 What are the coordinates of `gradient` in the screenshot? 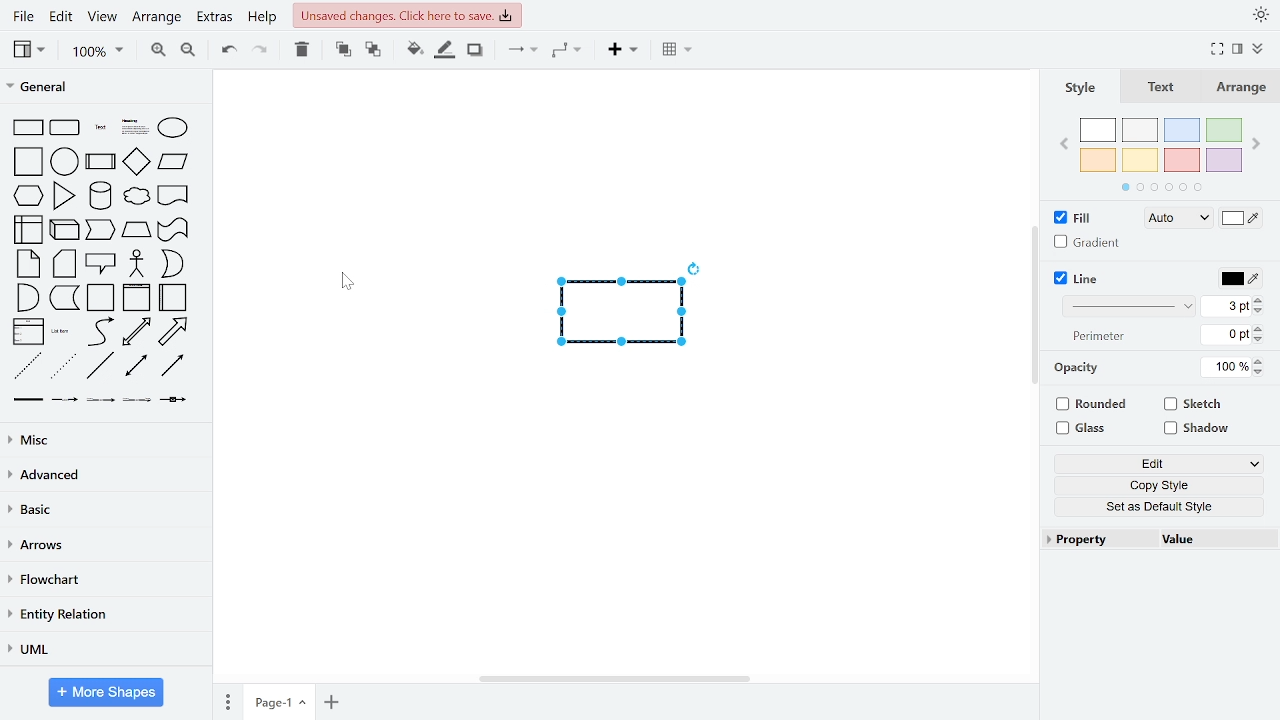 It's located at (1087, 243).